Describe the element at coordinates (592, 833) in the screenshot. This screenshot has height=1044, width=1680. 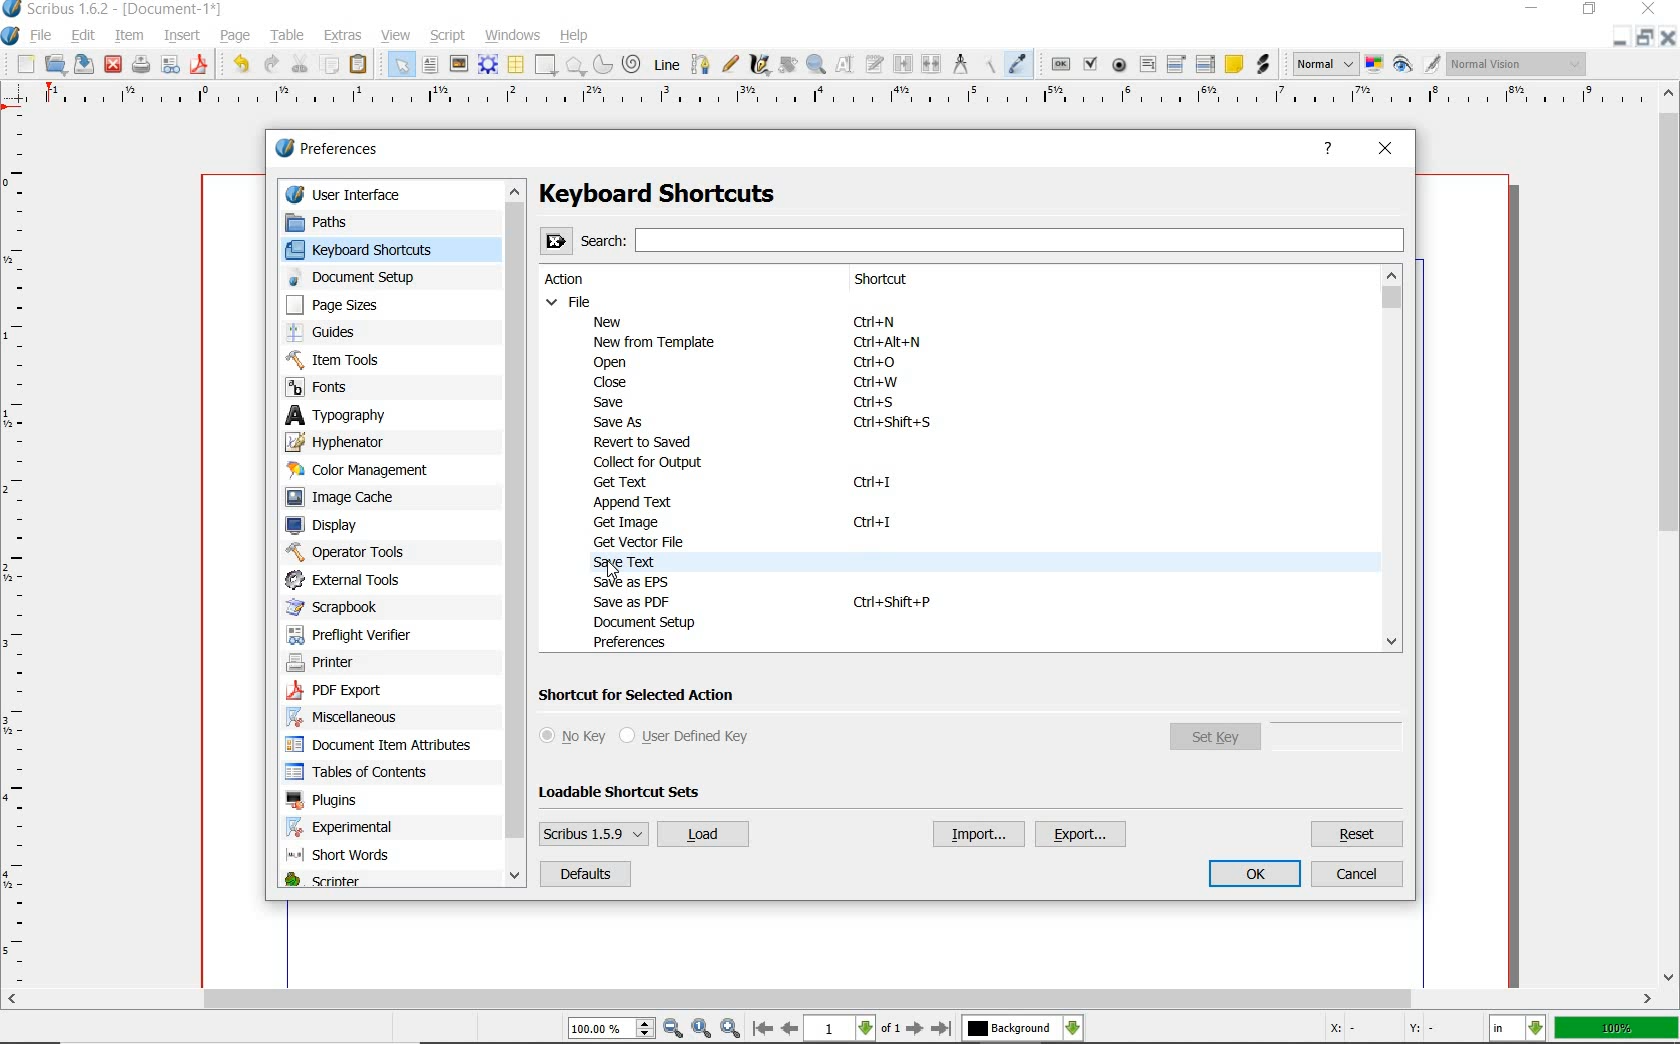
I see `scribus 1.5.9` at that location.